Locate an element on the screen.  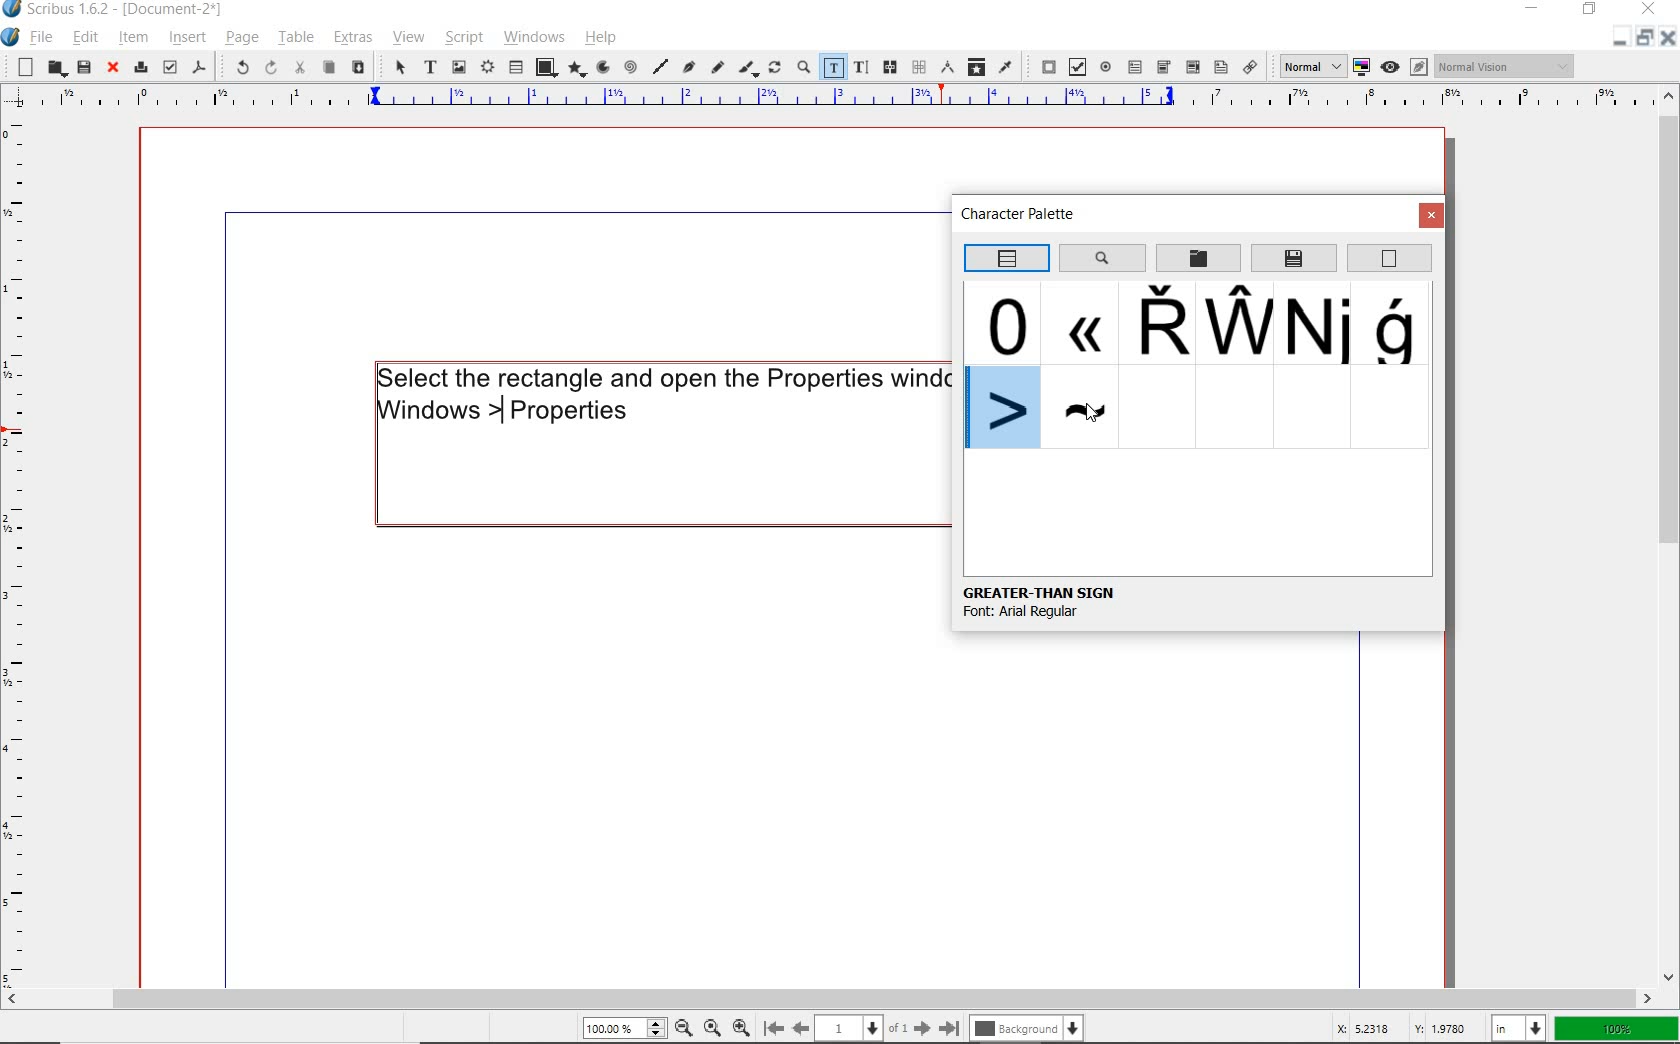
zoom out is located at coordinates (683, 1027).